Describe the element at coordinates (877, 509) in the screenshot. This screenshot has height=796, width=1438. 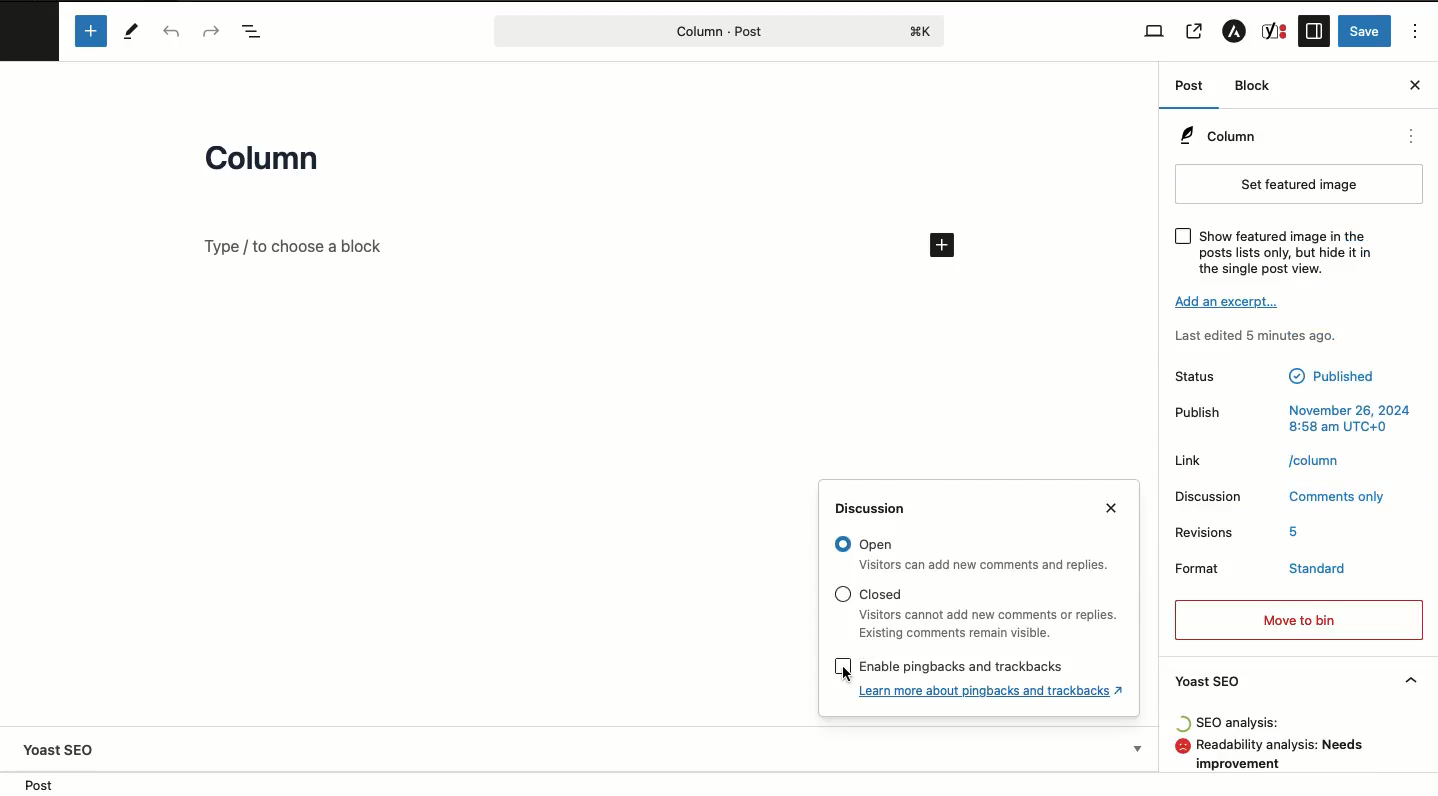
I see `Discussion` at that location.